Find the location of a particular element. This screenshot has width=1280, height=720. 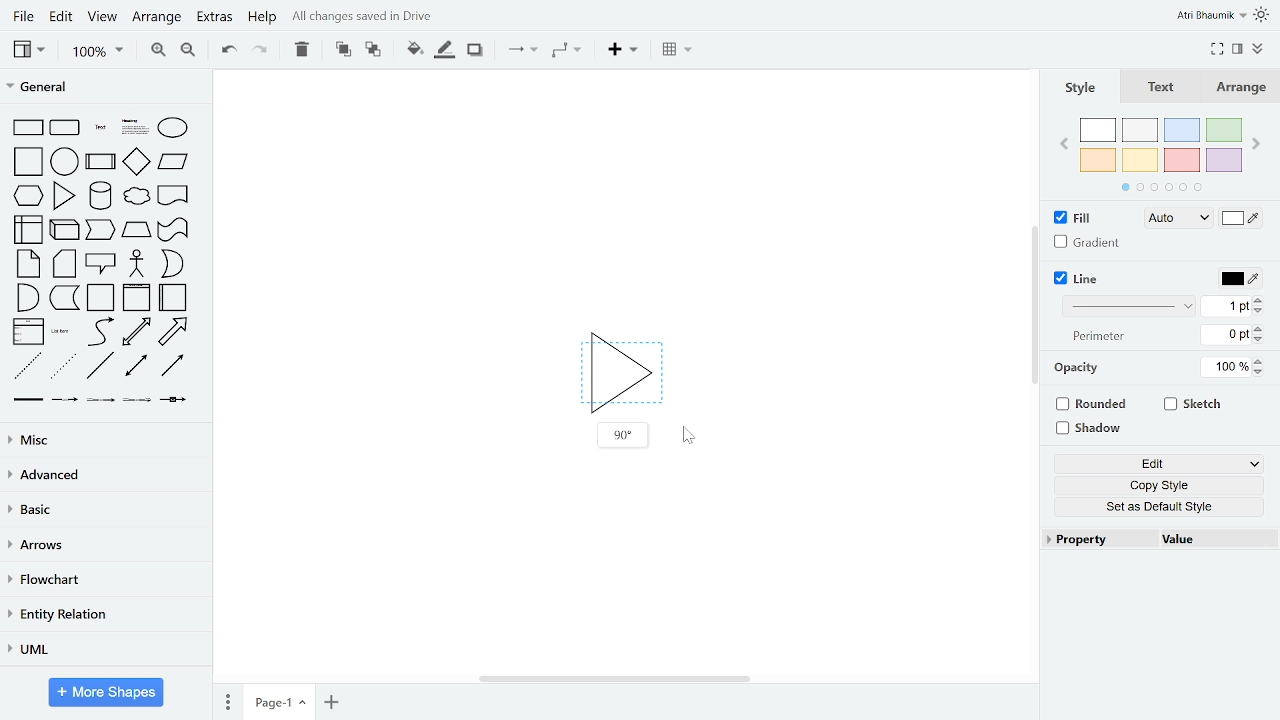

connector is located at coordinates (522, 50).